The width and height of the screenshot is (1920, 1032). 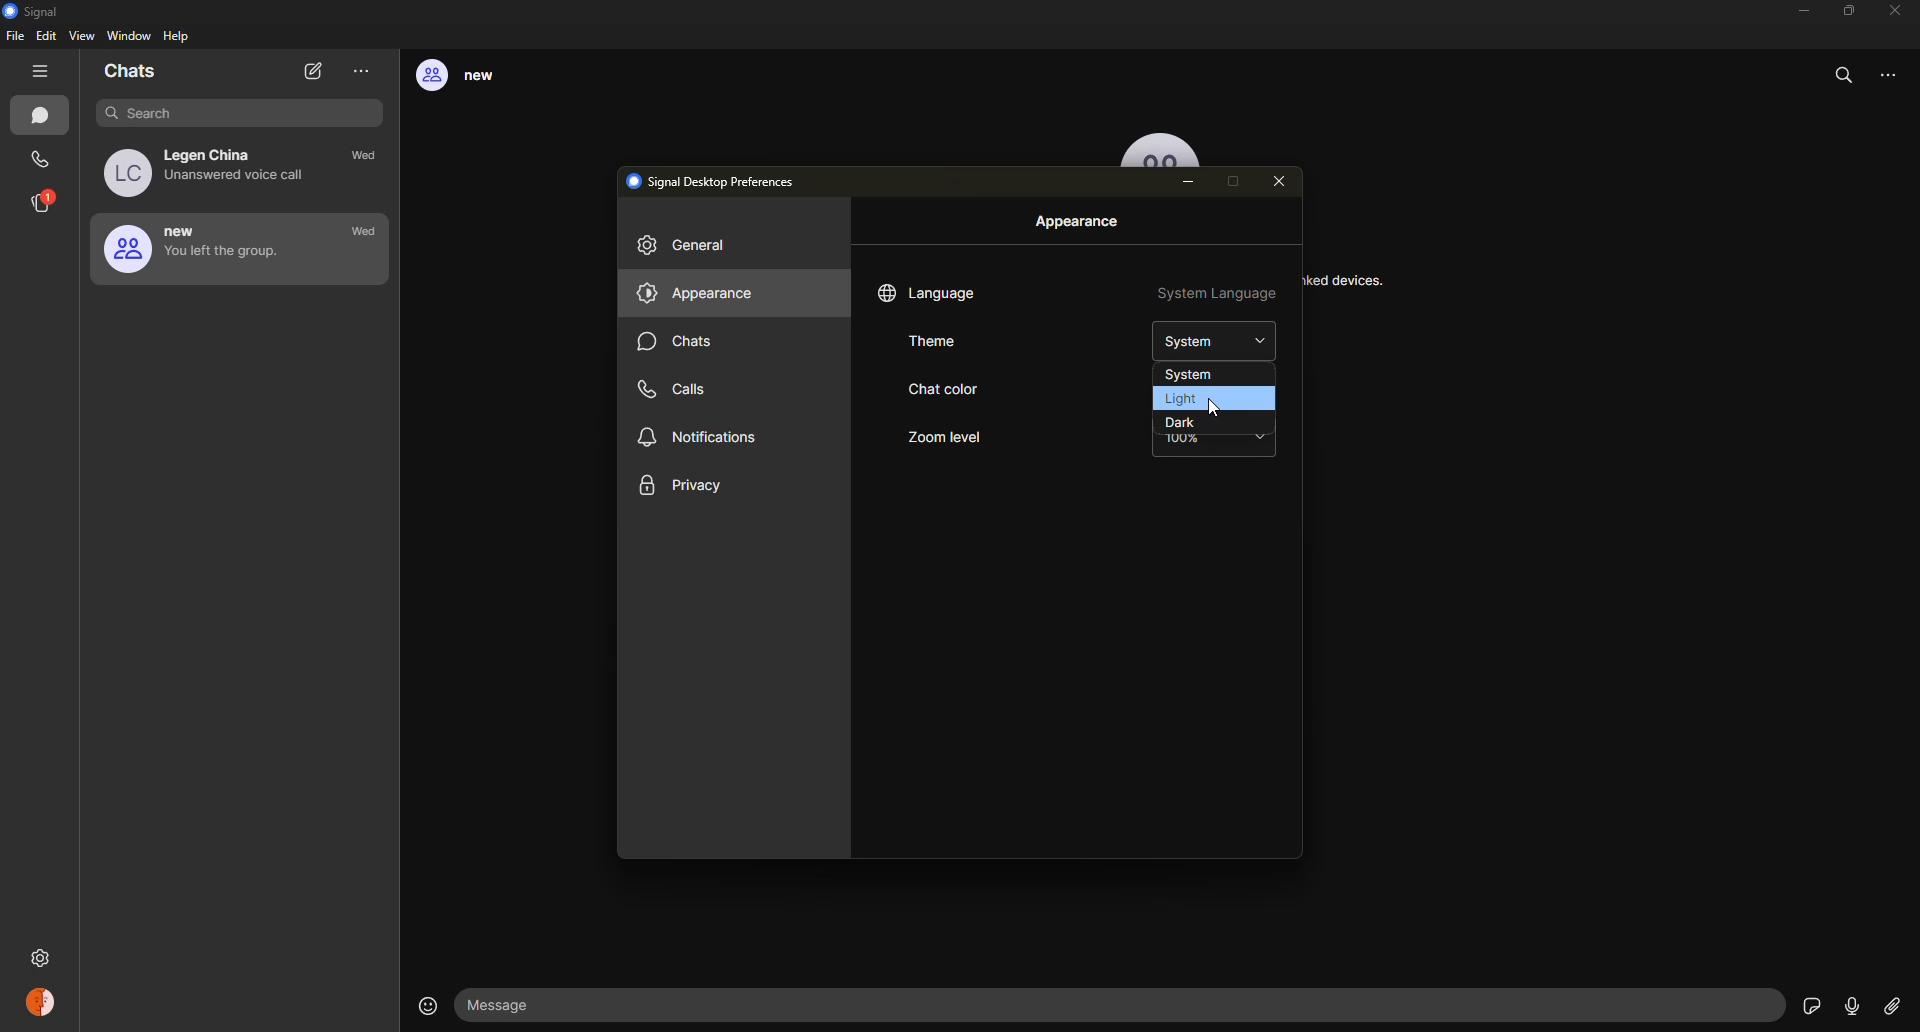 I want to click on signal logo, so click(x=37, y=11).